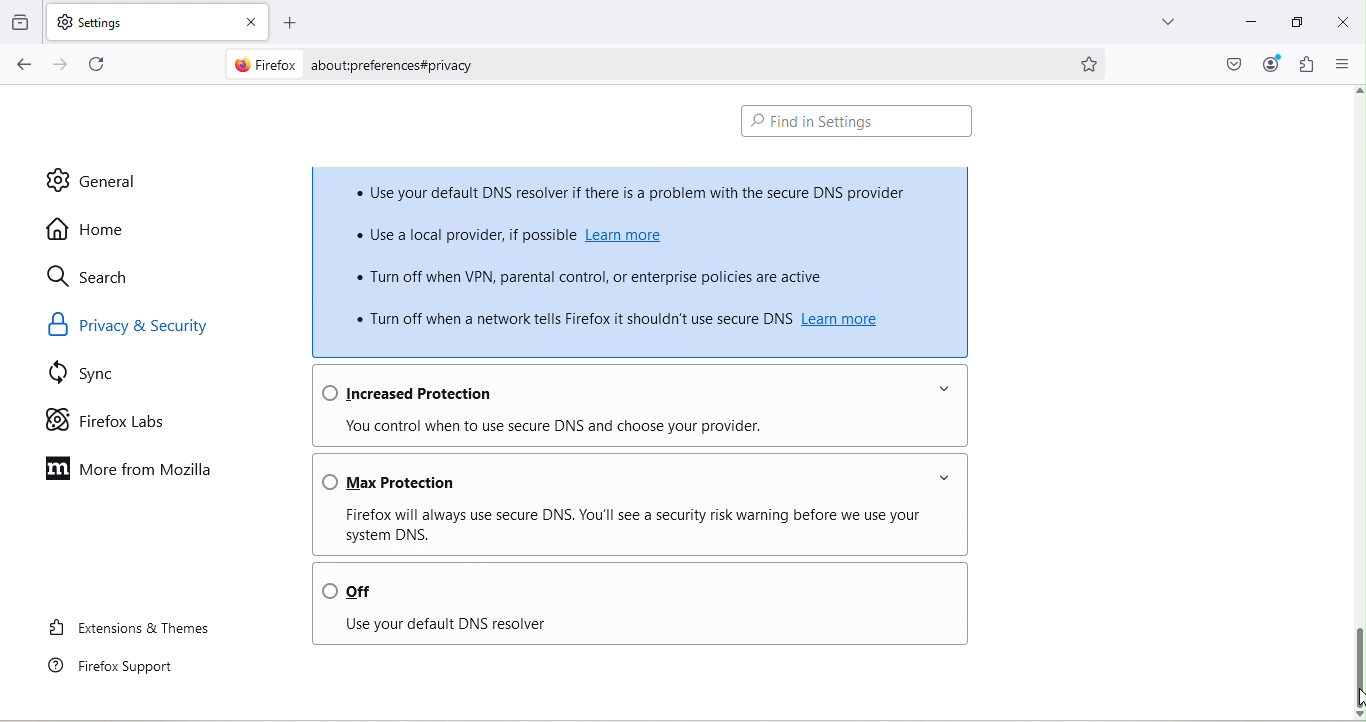 The image size is (1366, 722). What do you see at coordinates (22, 23) in the screenshot?
I see `Browse recent tabs across windows and devices` at bounding box center [22, 23].